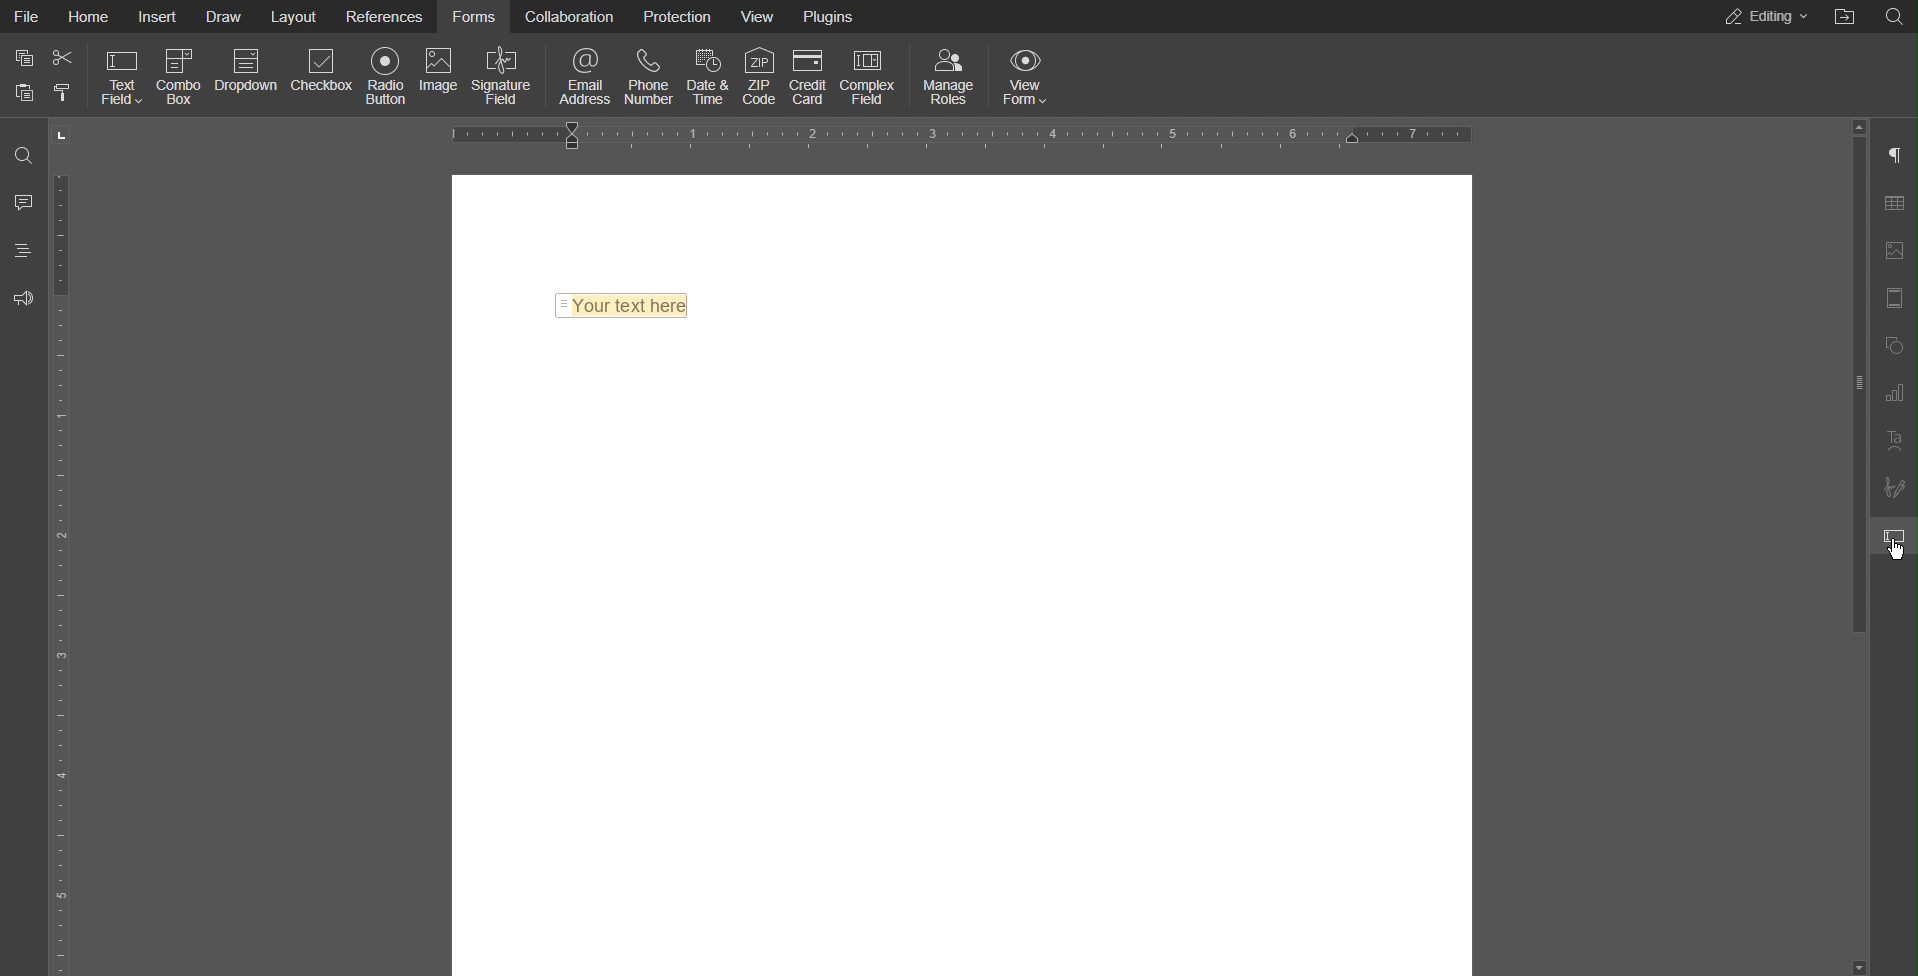  I want to click on Text Field, so click(122, 76).